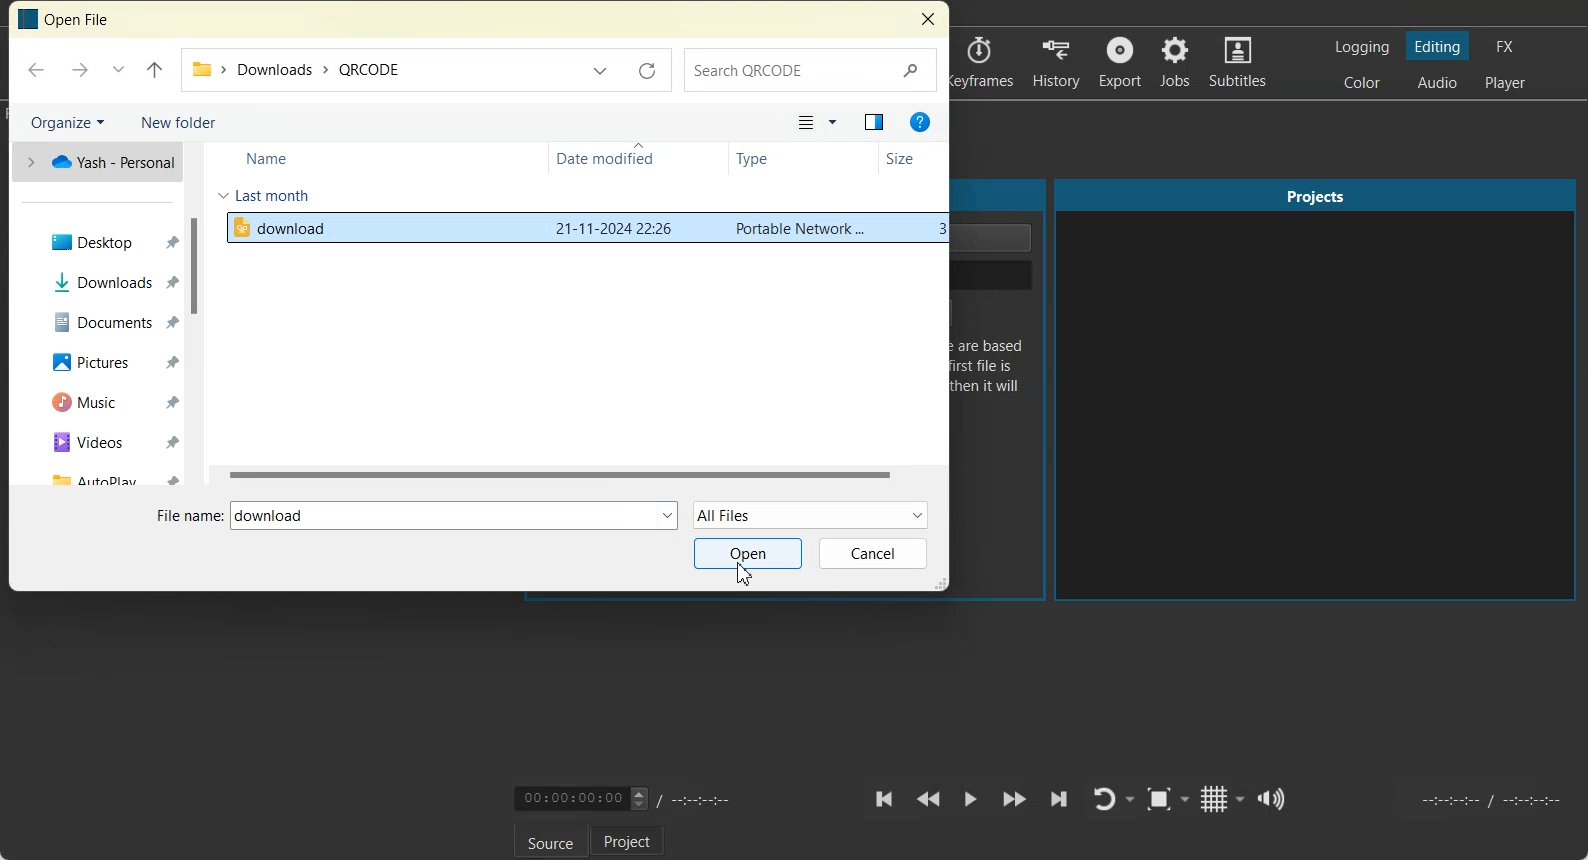 This screenshot has width=1588, height=860. I want to click on Music, so click(106, 401).